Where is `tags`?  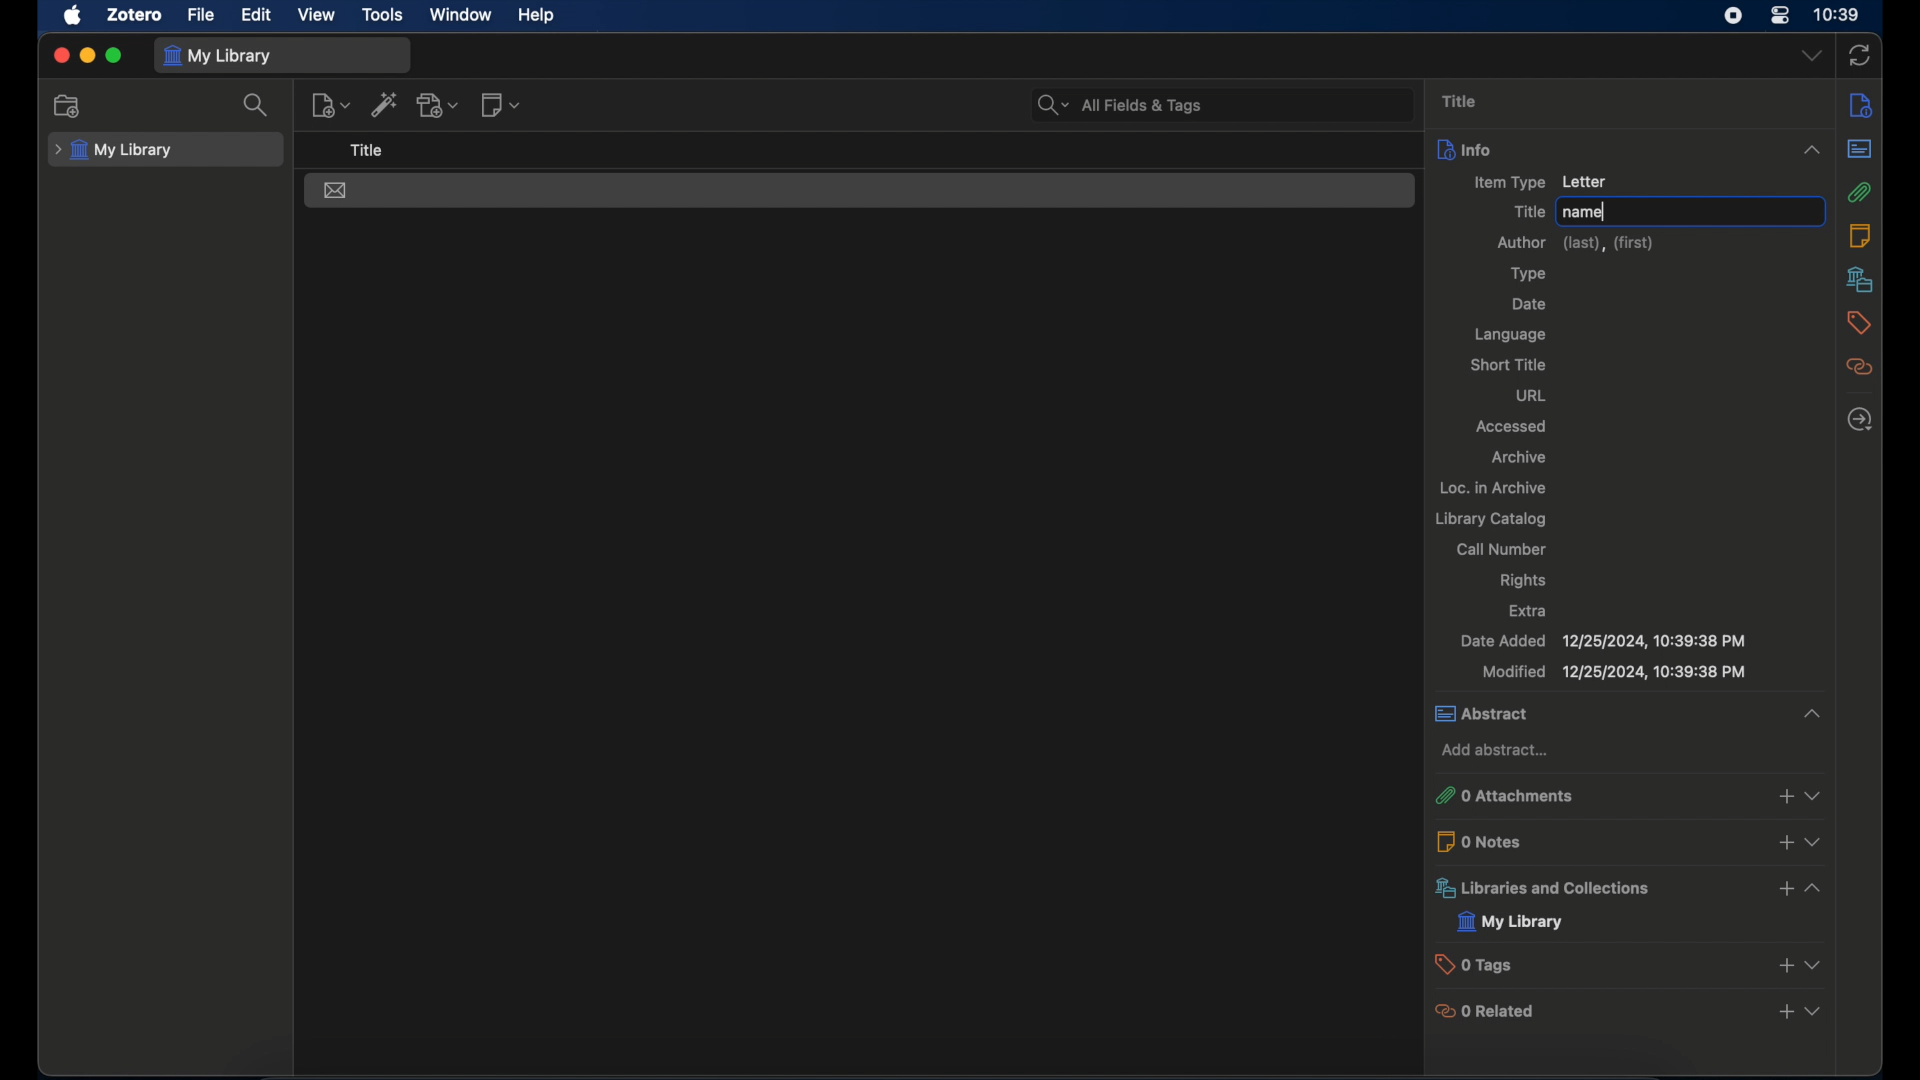
tags is located at coordinates (1856, 323).